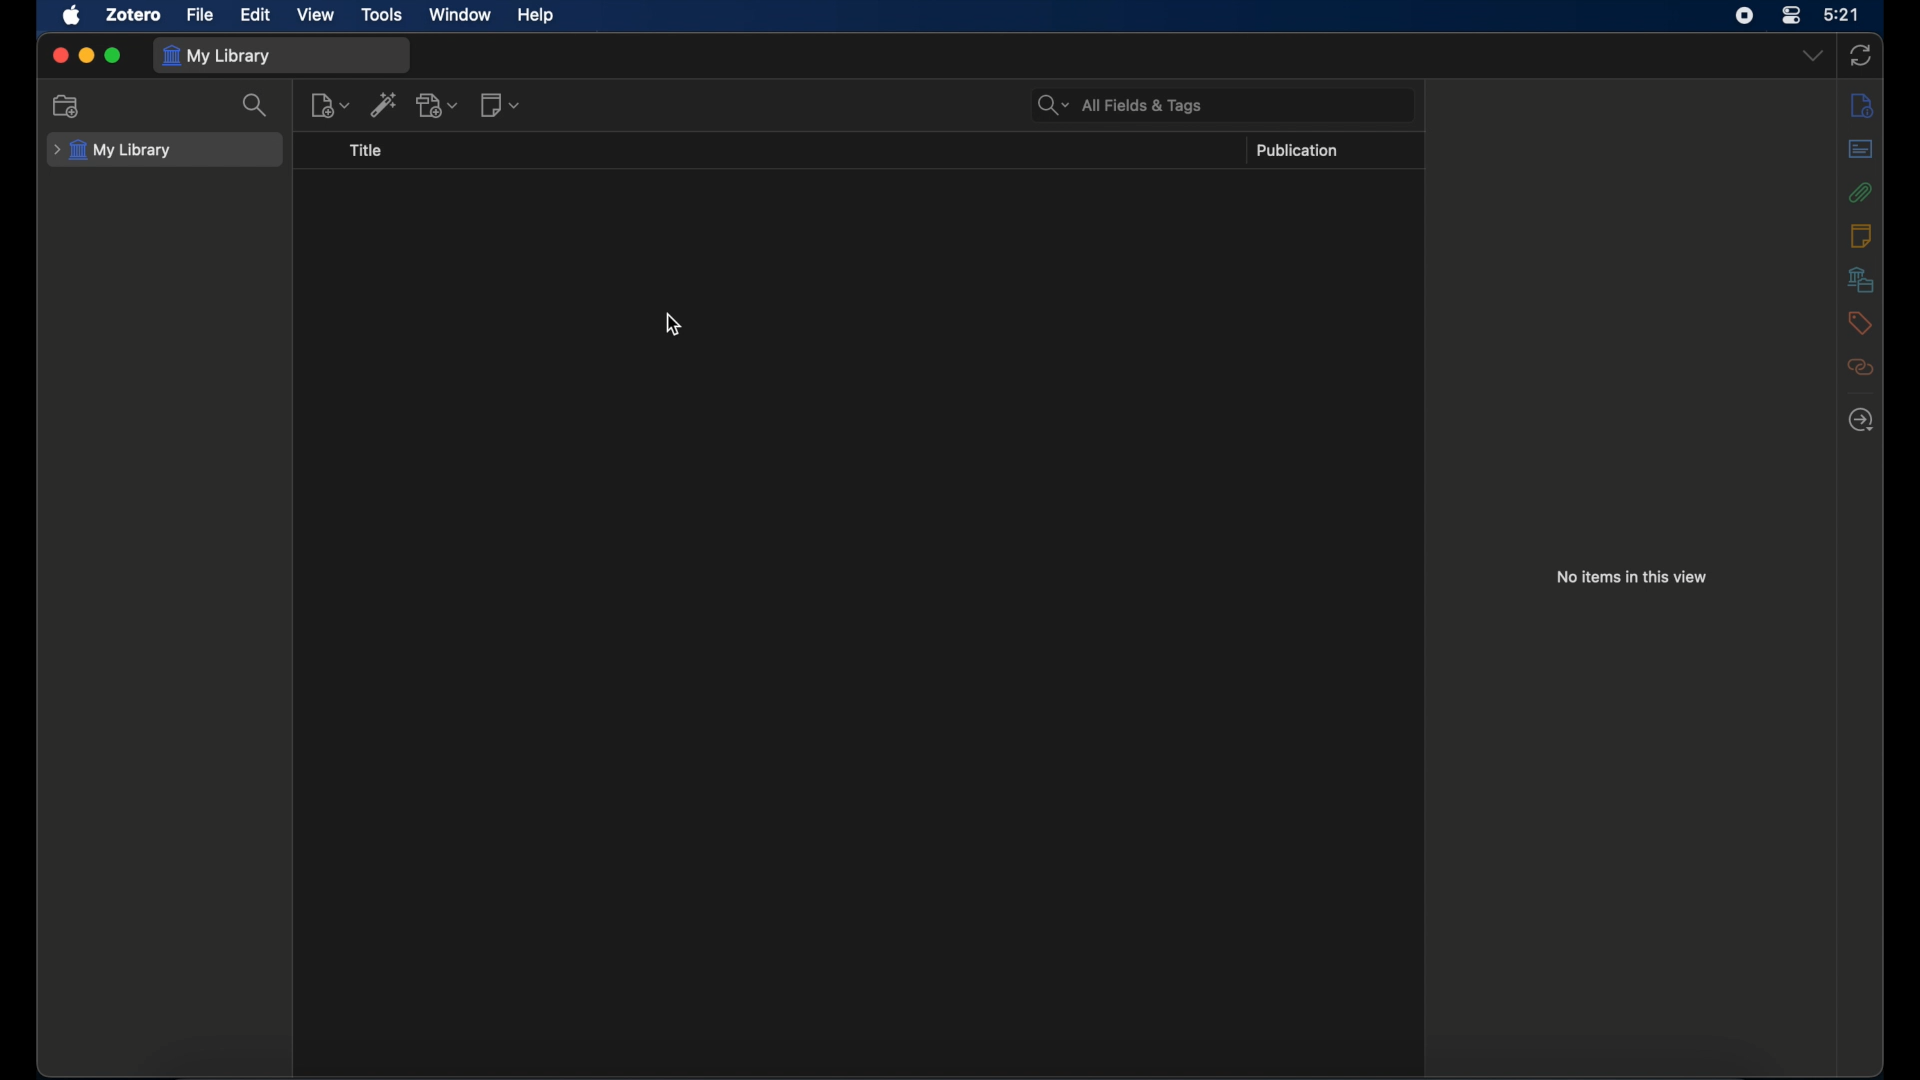  What do you see at coordinates (1120, 106) in the screenshot?
I see `search bar` at bounding box center [1120, 106].